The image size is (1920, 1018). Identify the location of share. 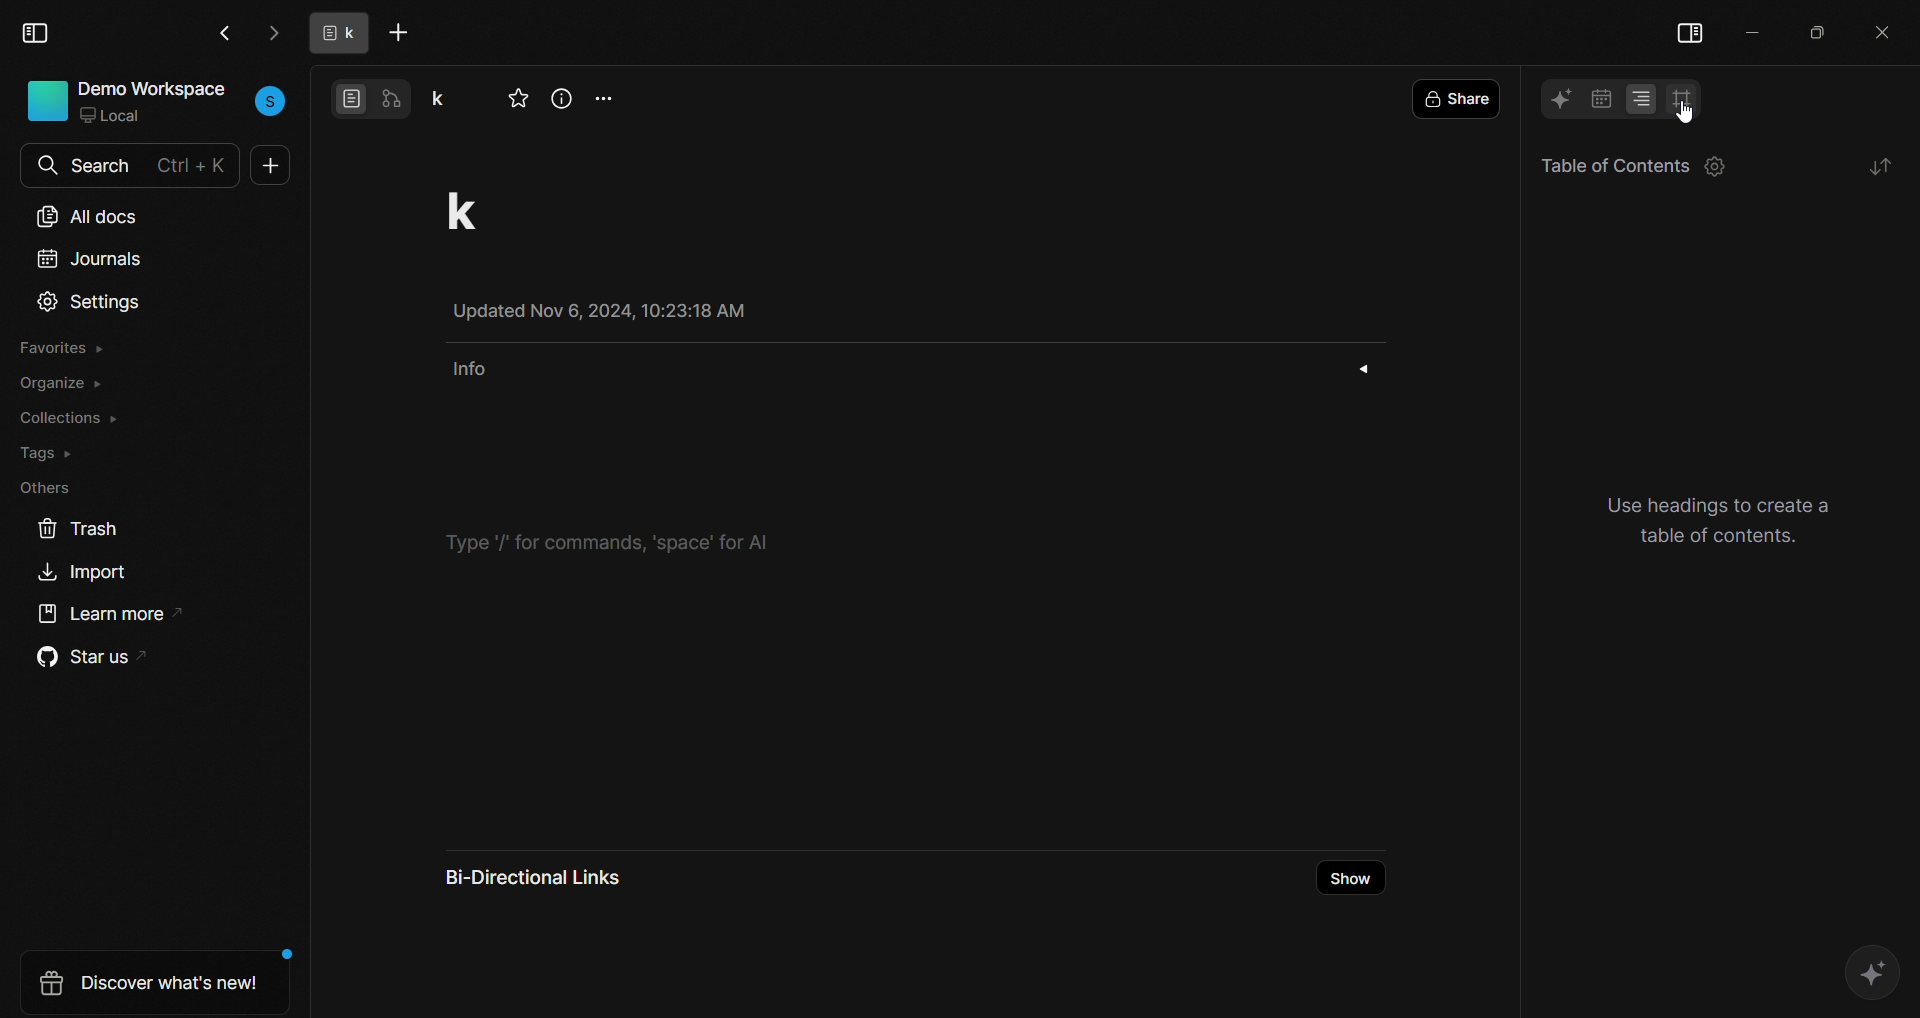
(1462, 98).